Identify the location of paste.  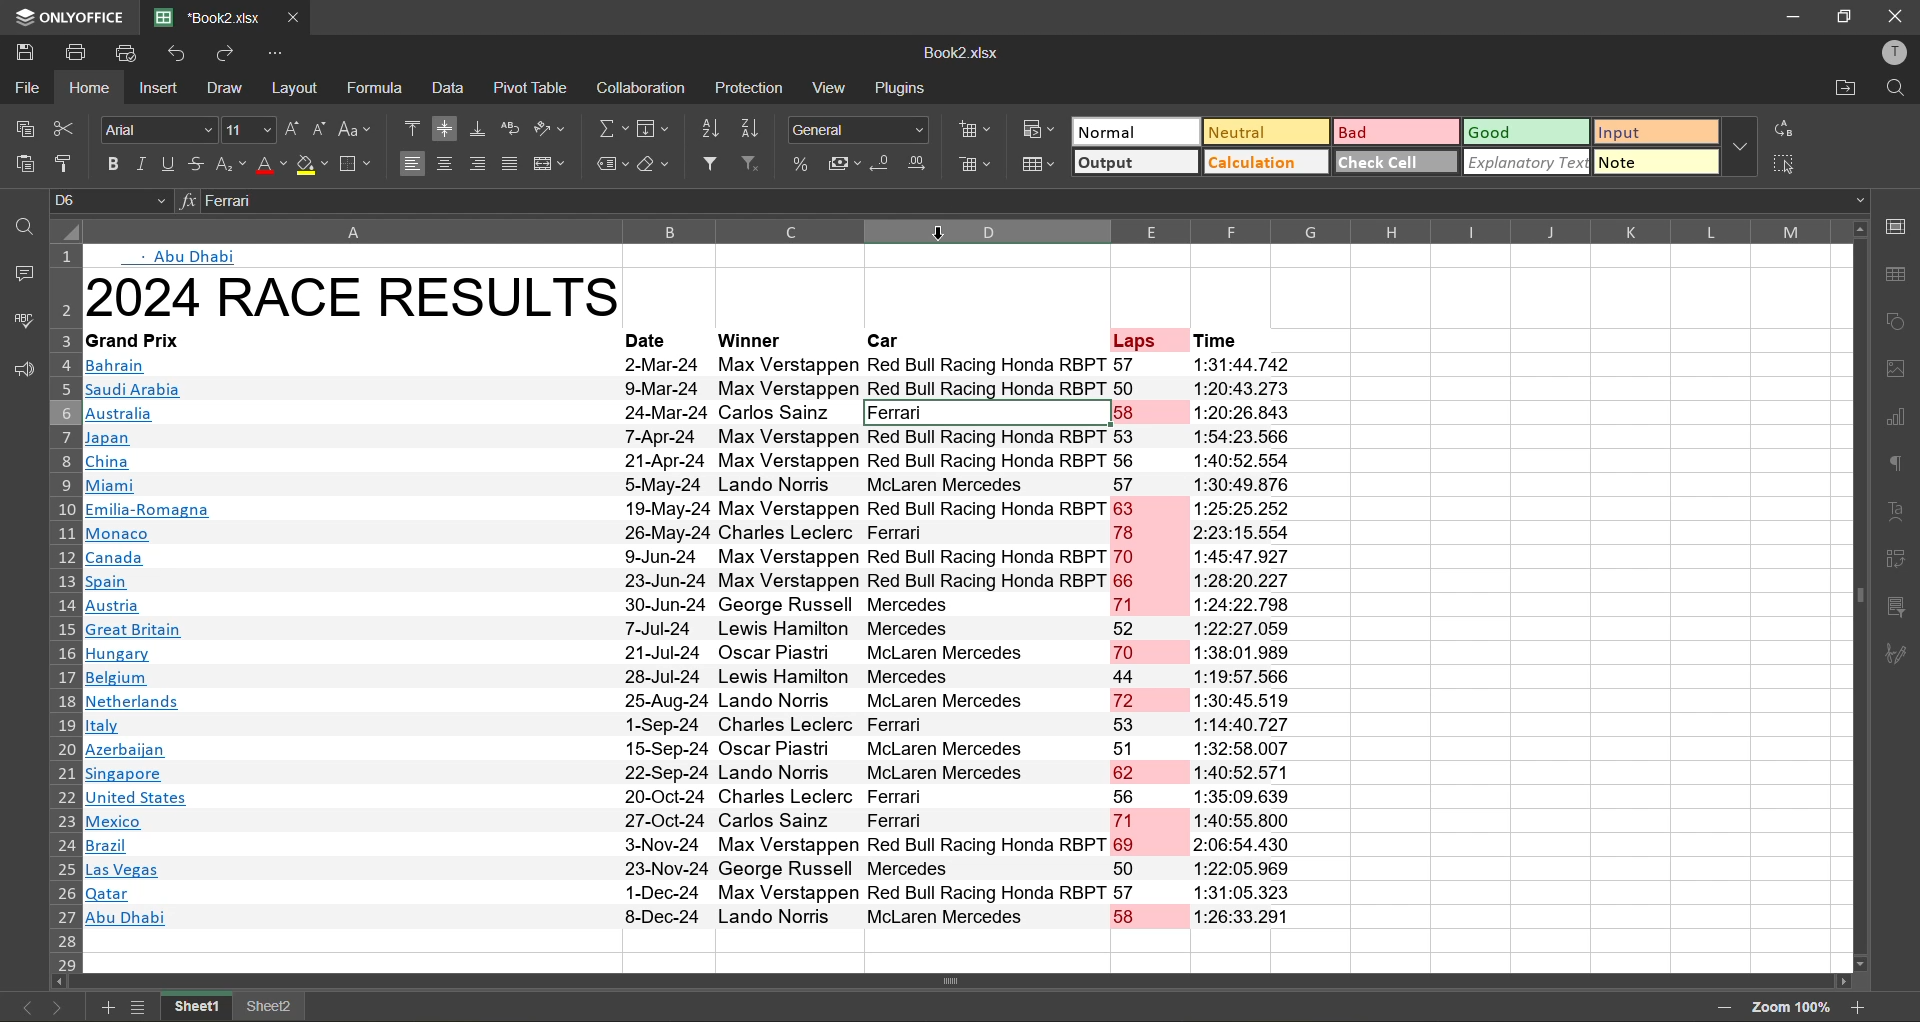
(24, 164).